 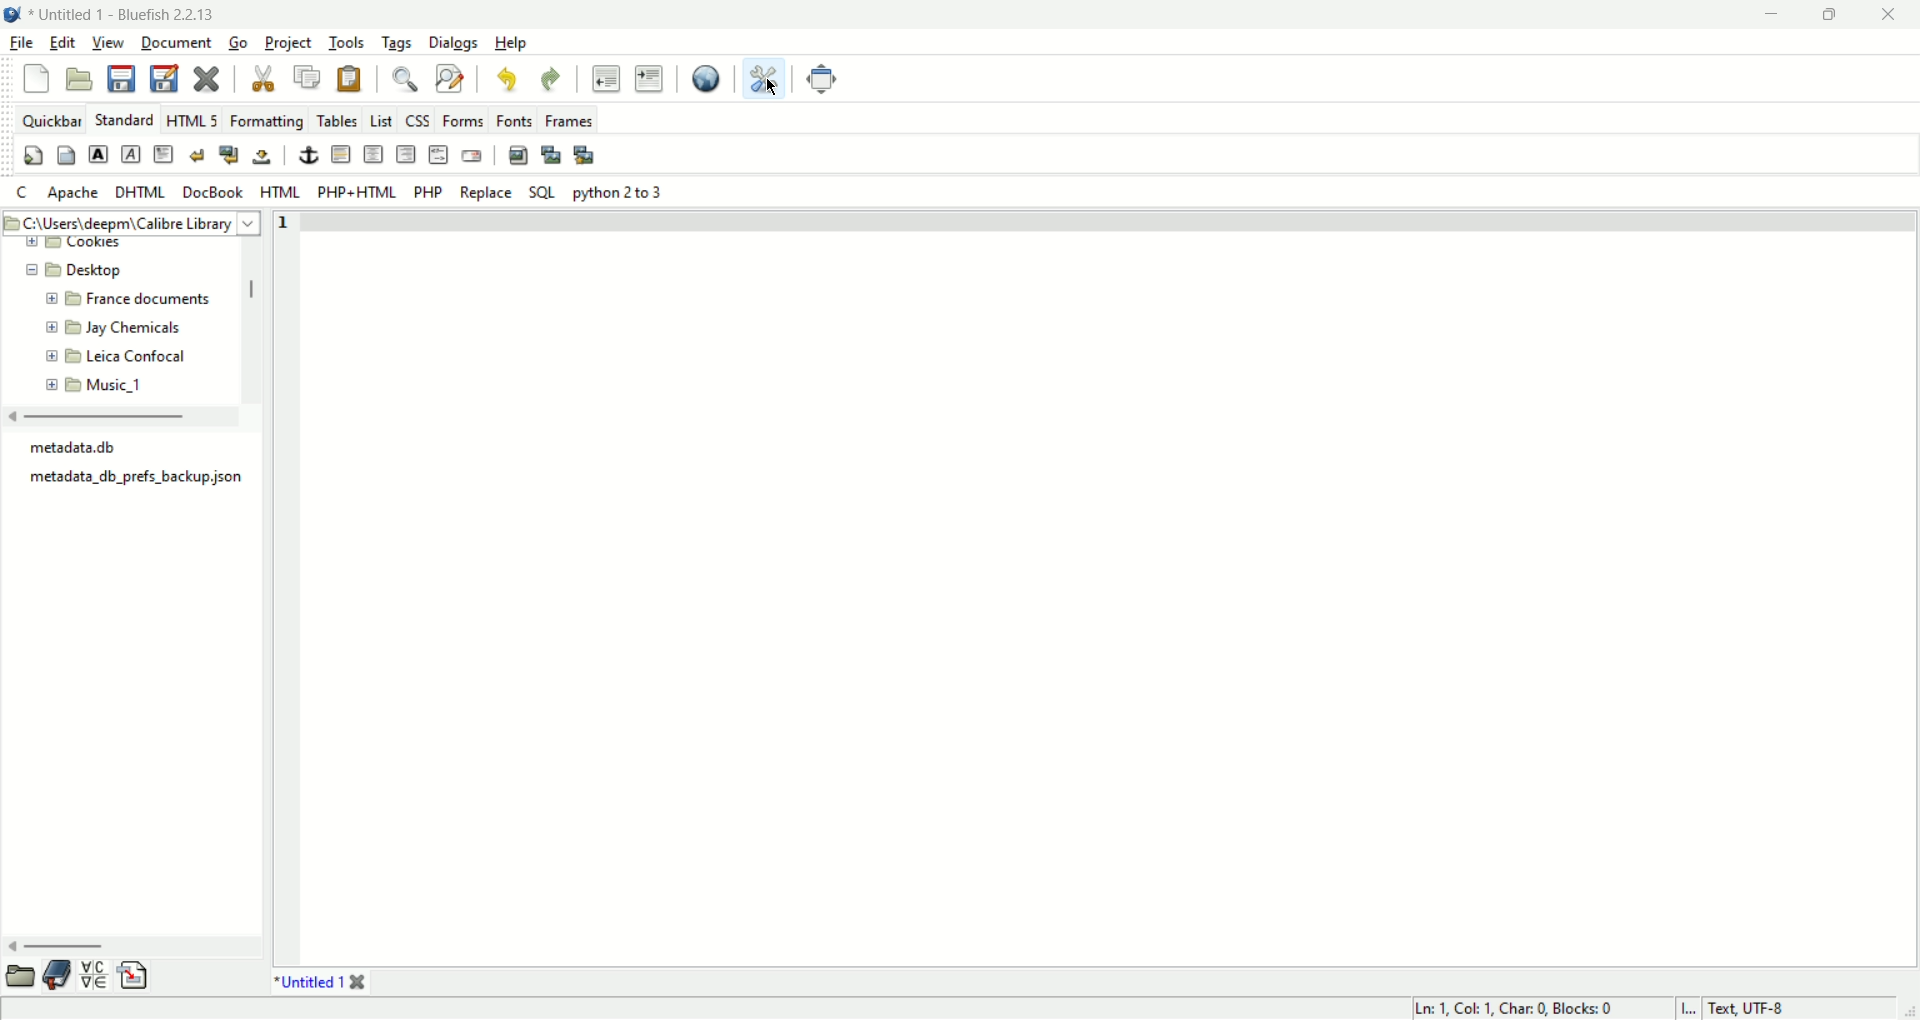 What do you see at coordinates (763, 78) in the screenshot?
I see `preferences` at bounding box center [763, 78].